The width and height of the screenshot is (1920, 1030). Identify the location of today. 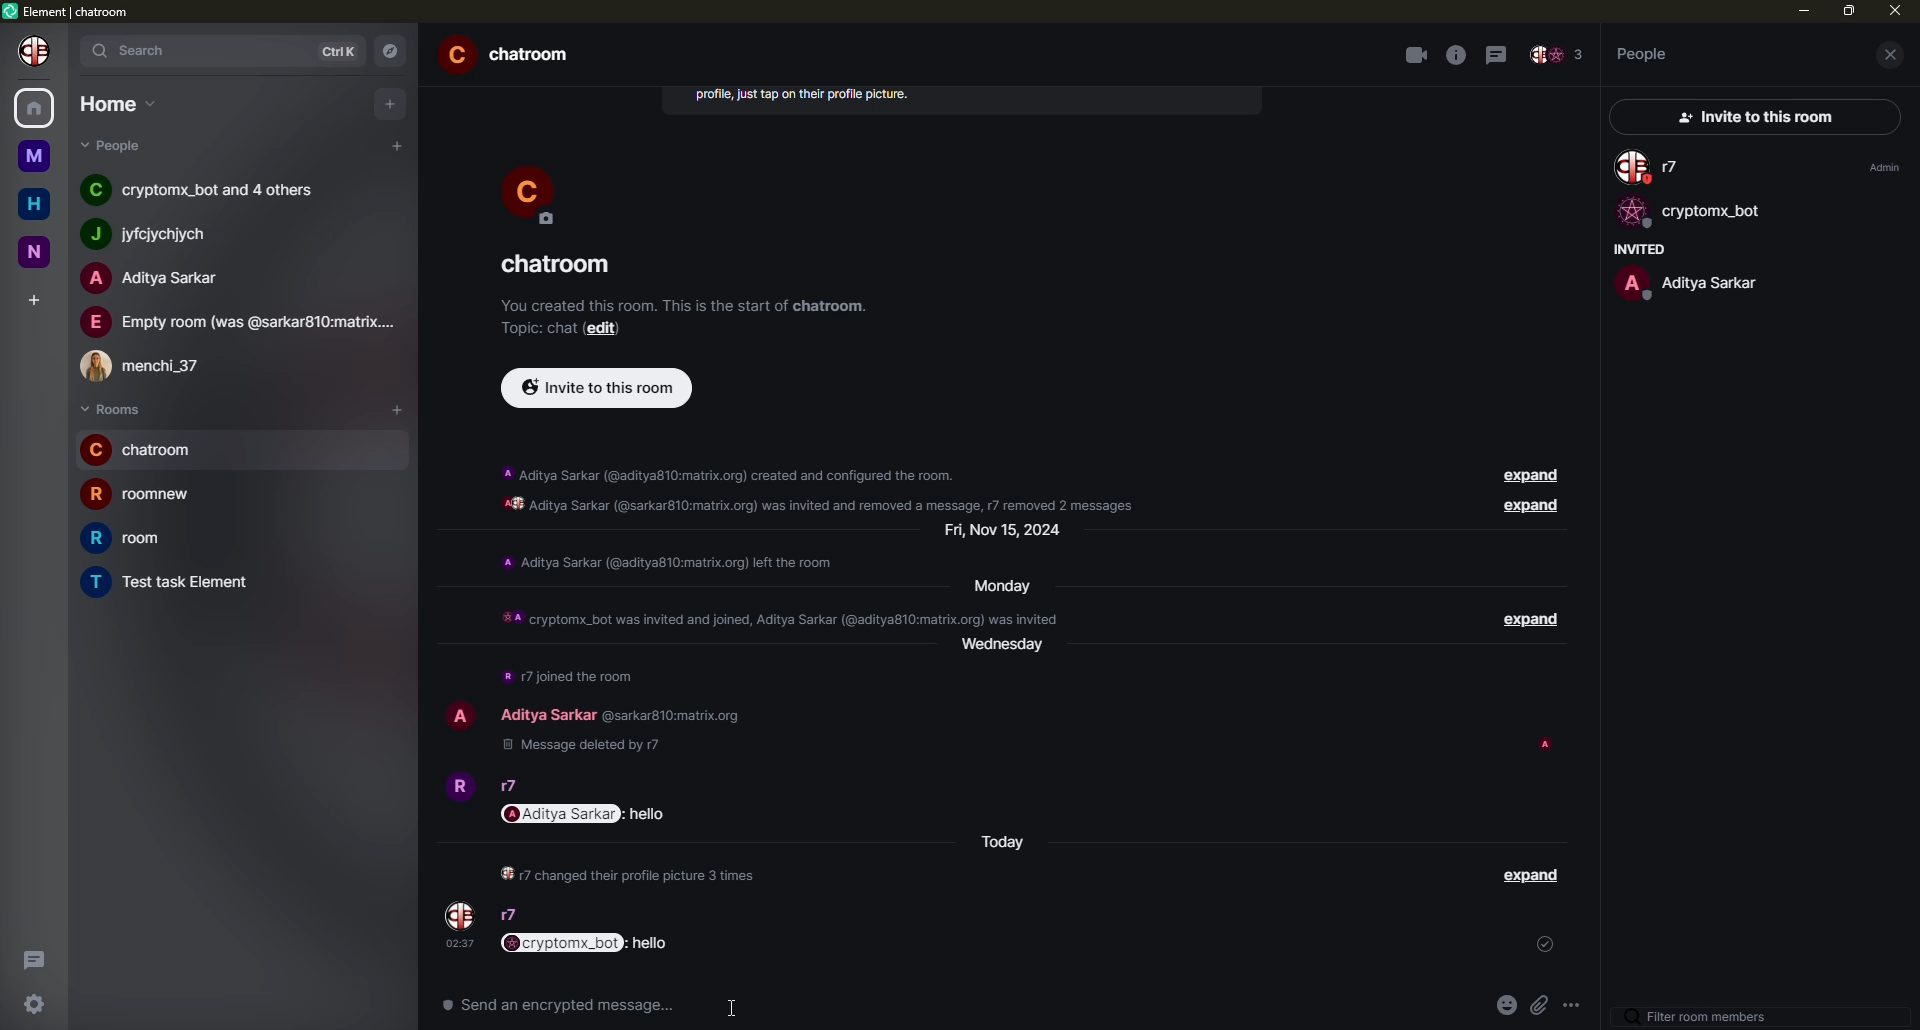
(1005, 835).